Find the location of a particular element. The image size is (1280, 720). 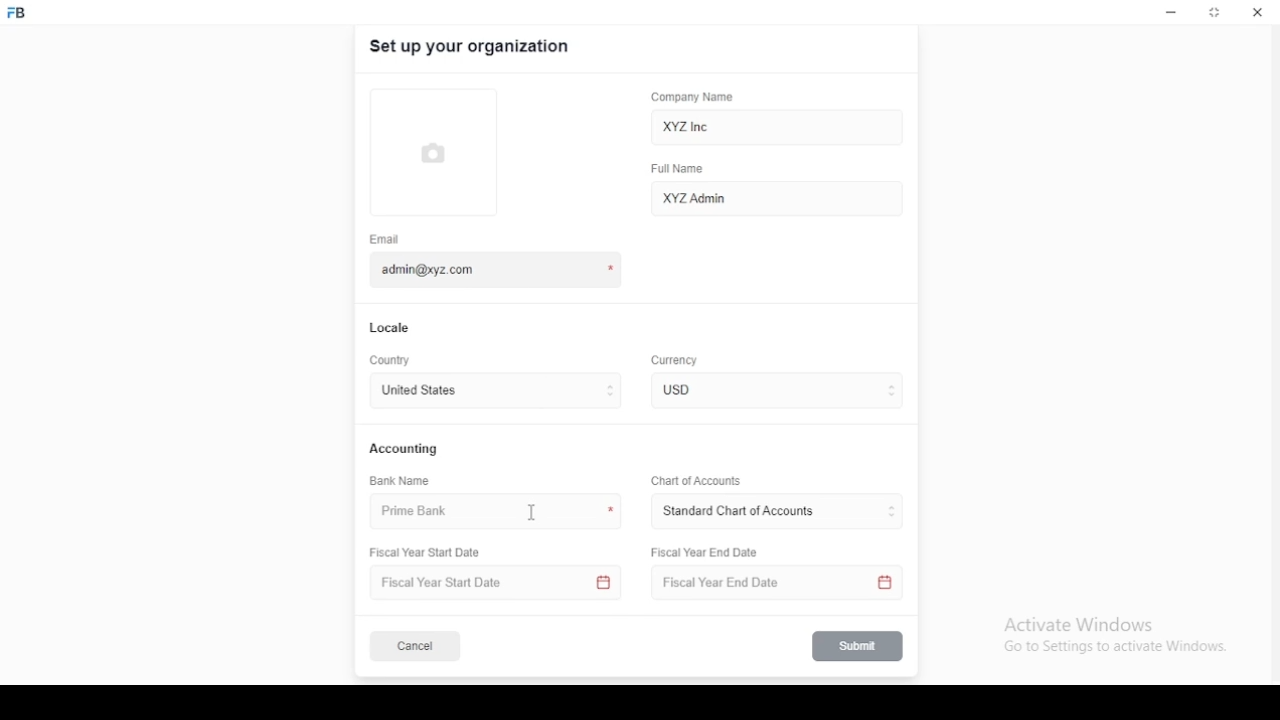

set up your organization is located at coordinates (471, 47).